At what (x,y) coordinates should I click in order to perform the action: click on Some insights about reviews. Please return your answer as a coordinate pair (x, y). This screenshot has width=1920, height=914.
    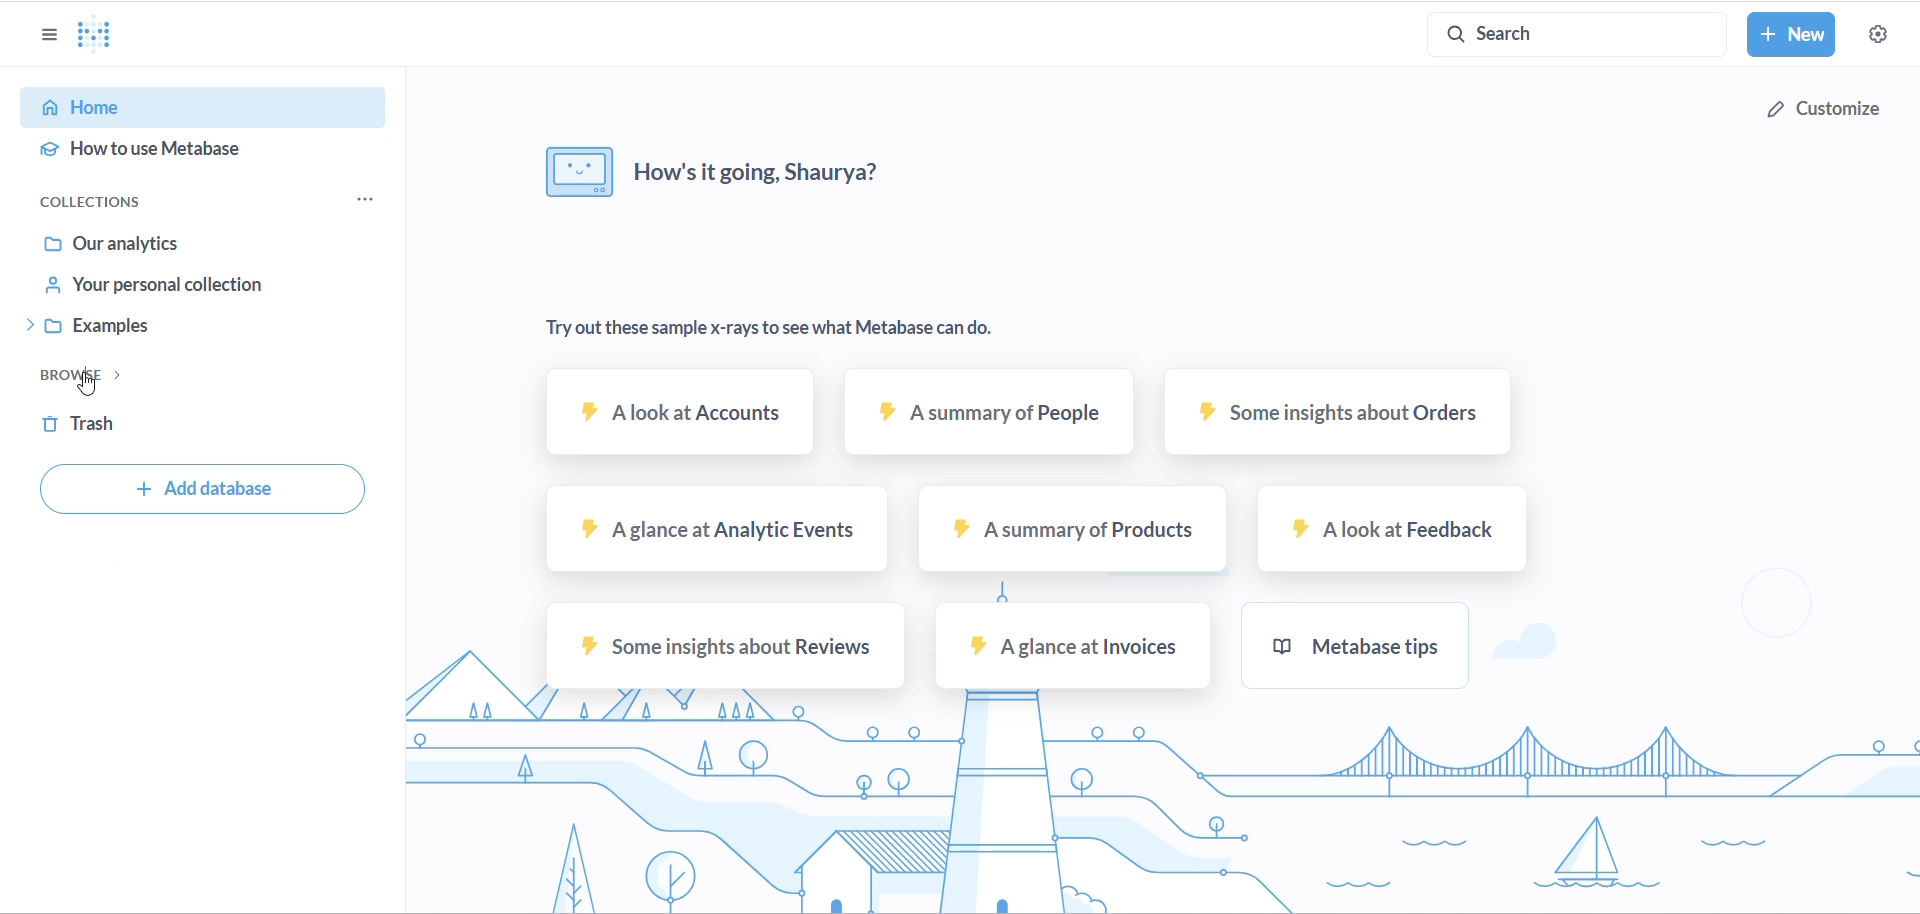
    Looking at the image, I should click on (724, 654).